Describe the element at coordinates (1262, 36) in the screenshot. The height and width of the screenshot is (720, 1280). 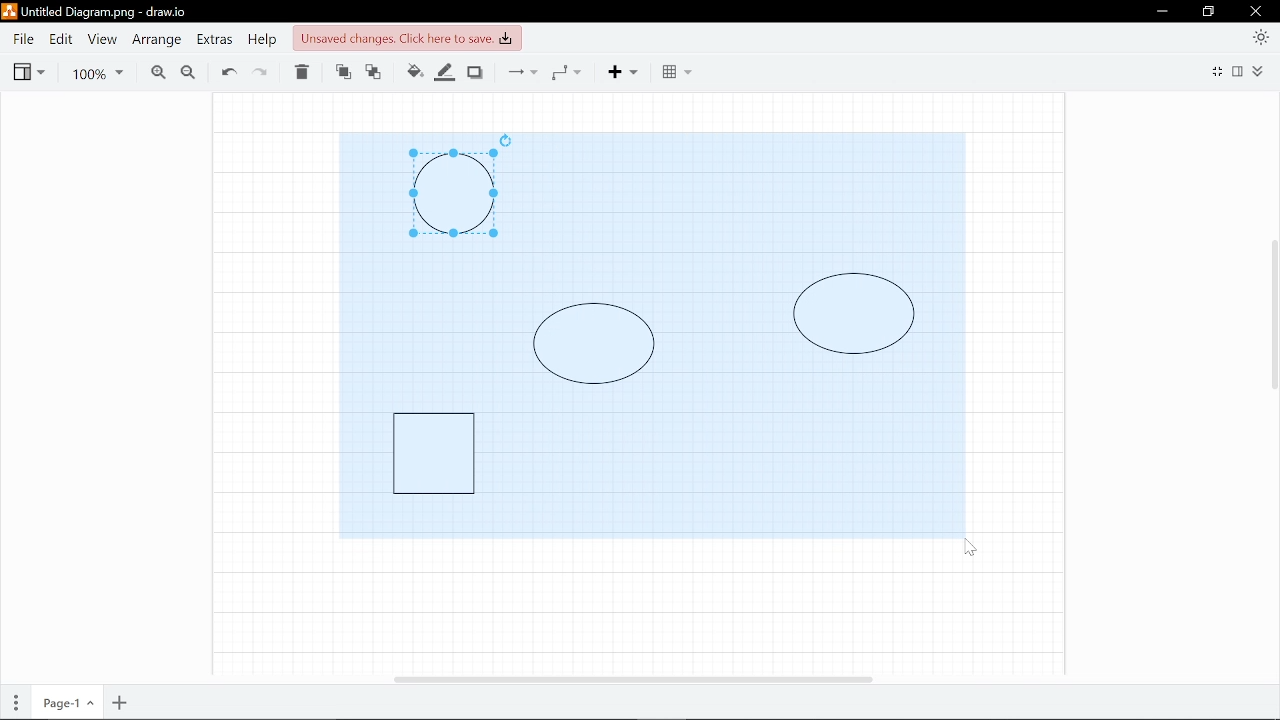
I see `Appearance` at that location.